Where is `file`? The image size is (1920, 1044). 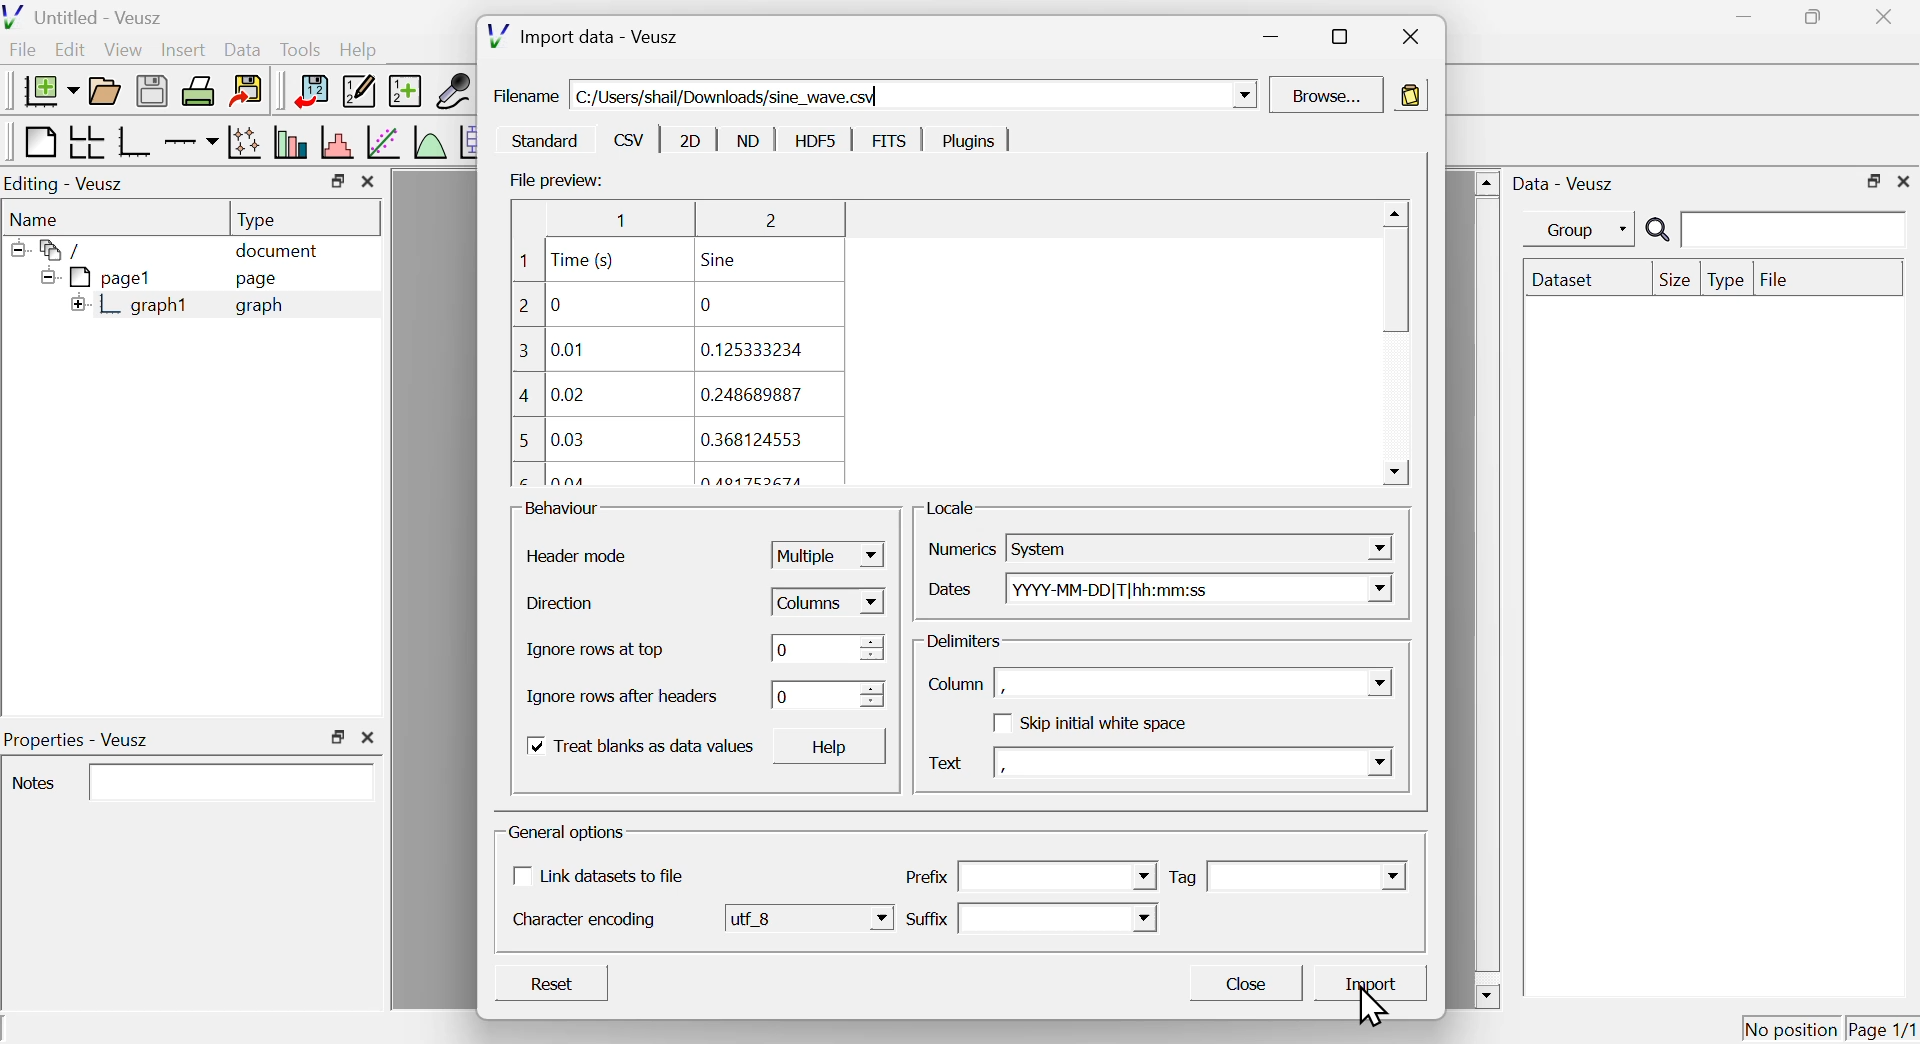 file is located at coordinates (25, 52).